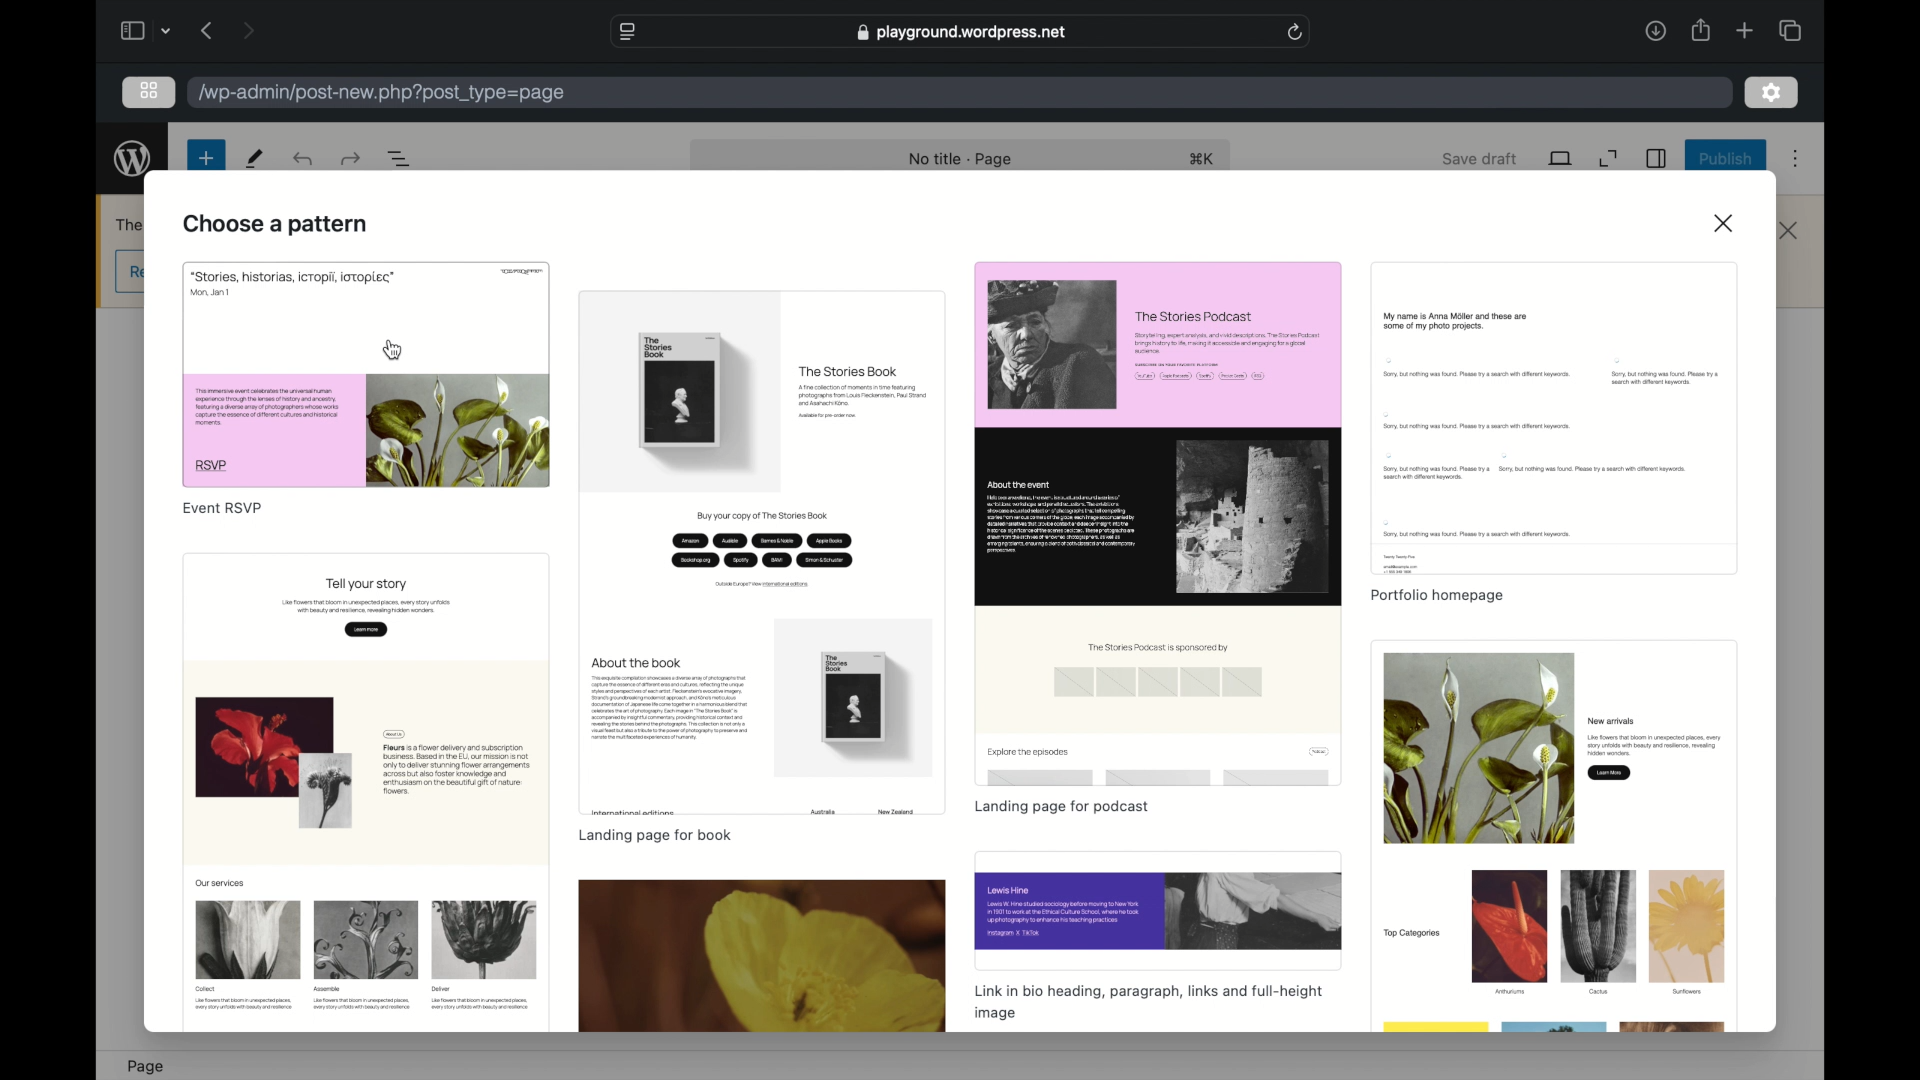 The height and width of the screenshot is (1080, 1920). I want to click on landing page for book, so click(654, 836).